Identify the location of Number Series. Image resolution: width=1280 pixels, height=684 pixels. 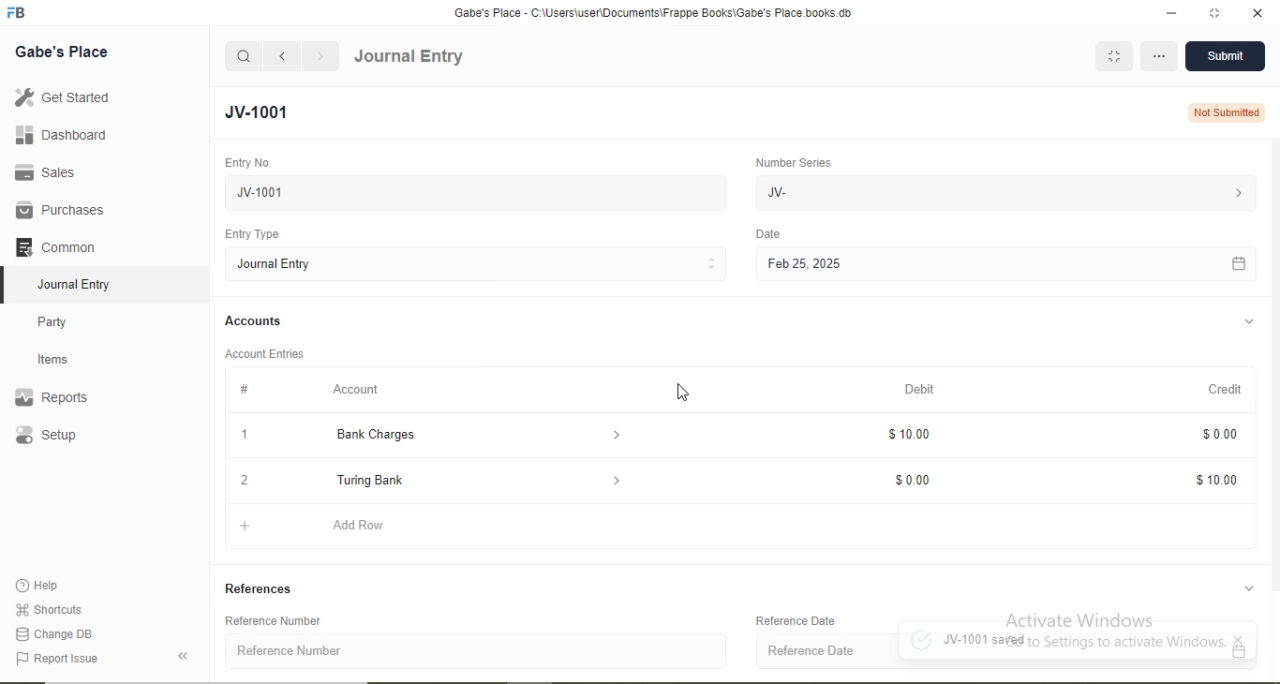
(792, 162).